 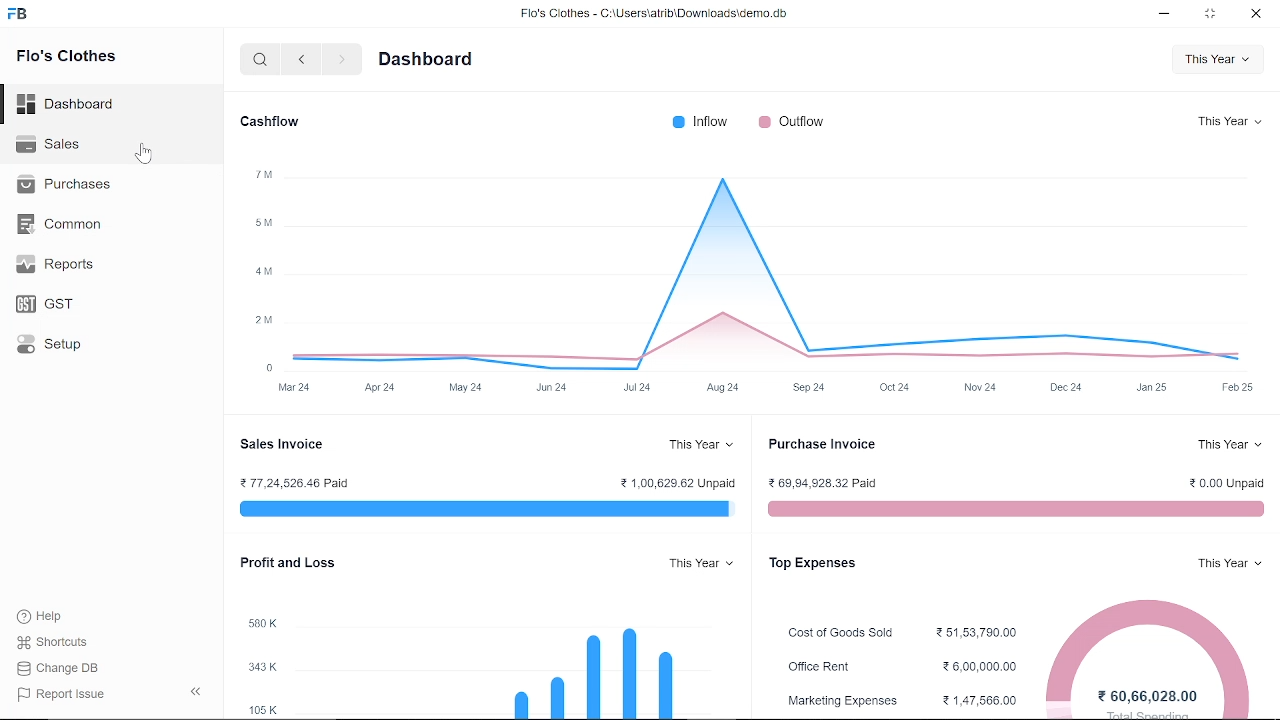 I want to click on Office Rent. 26,00,000.00, so click(x=898, y=665).